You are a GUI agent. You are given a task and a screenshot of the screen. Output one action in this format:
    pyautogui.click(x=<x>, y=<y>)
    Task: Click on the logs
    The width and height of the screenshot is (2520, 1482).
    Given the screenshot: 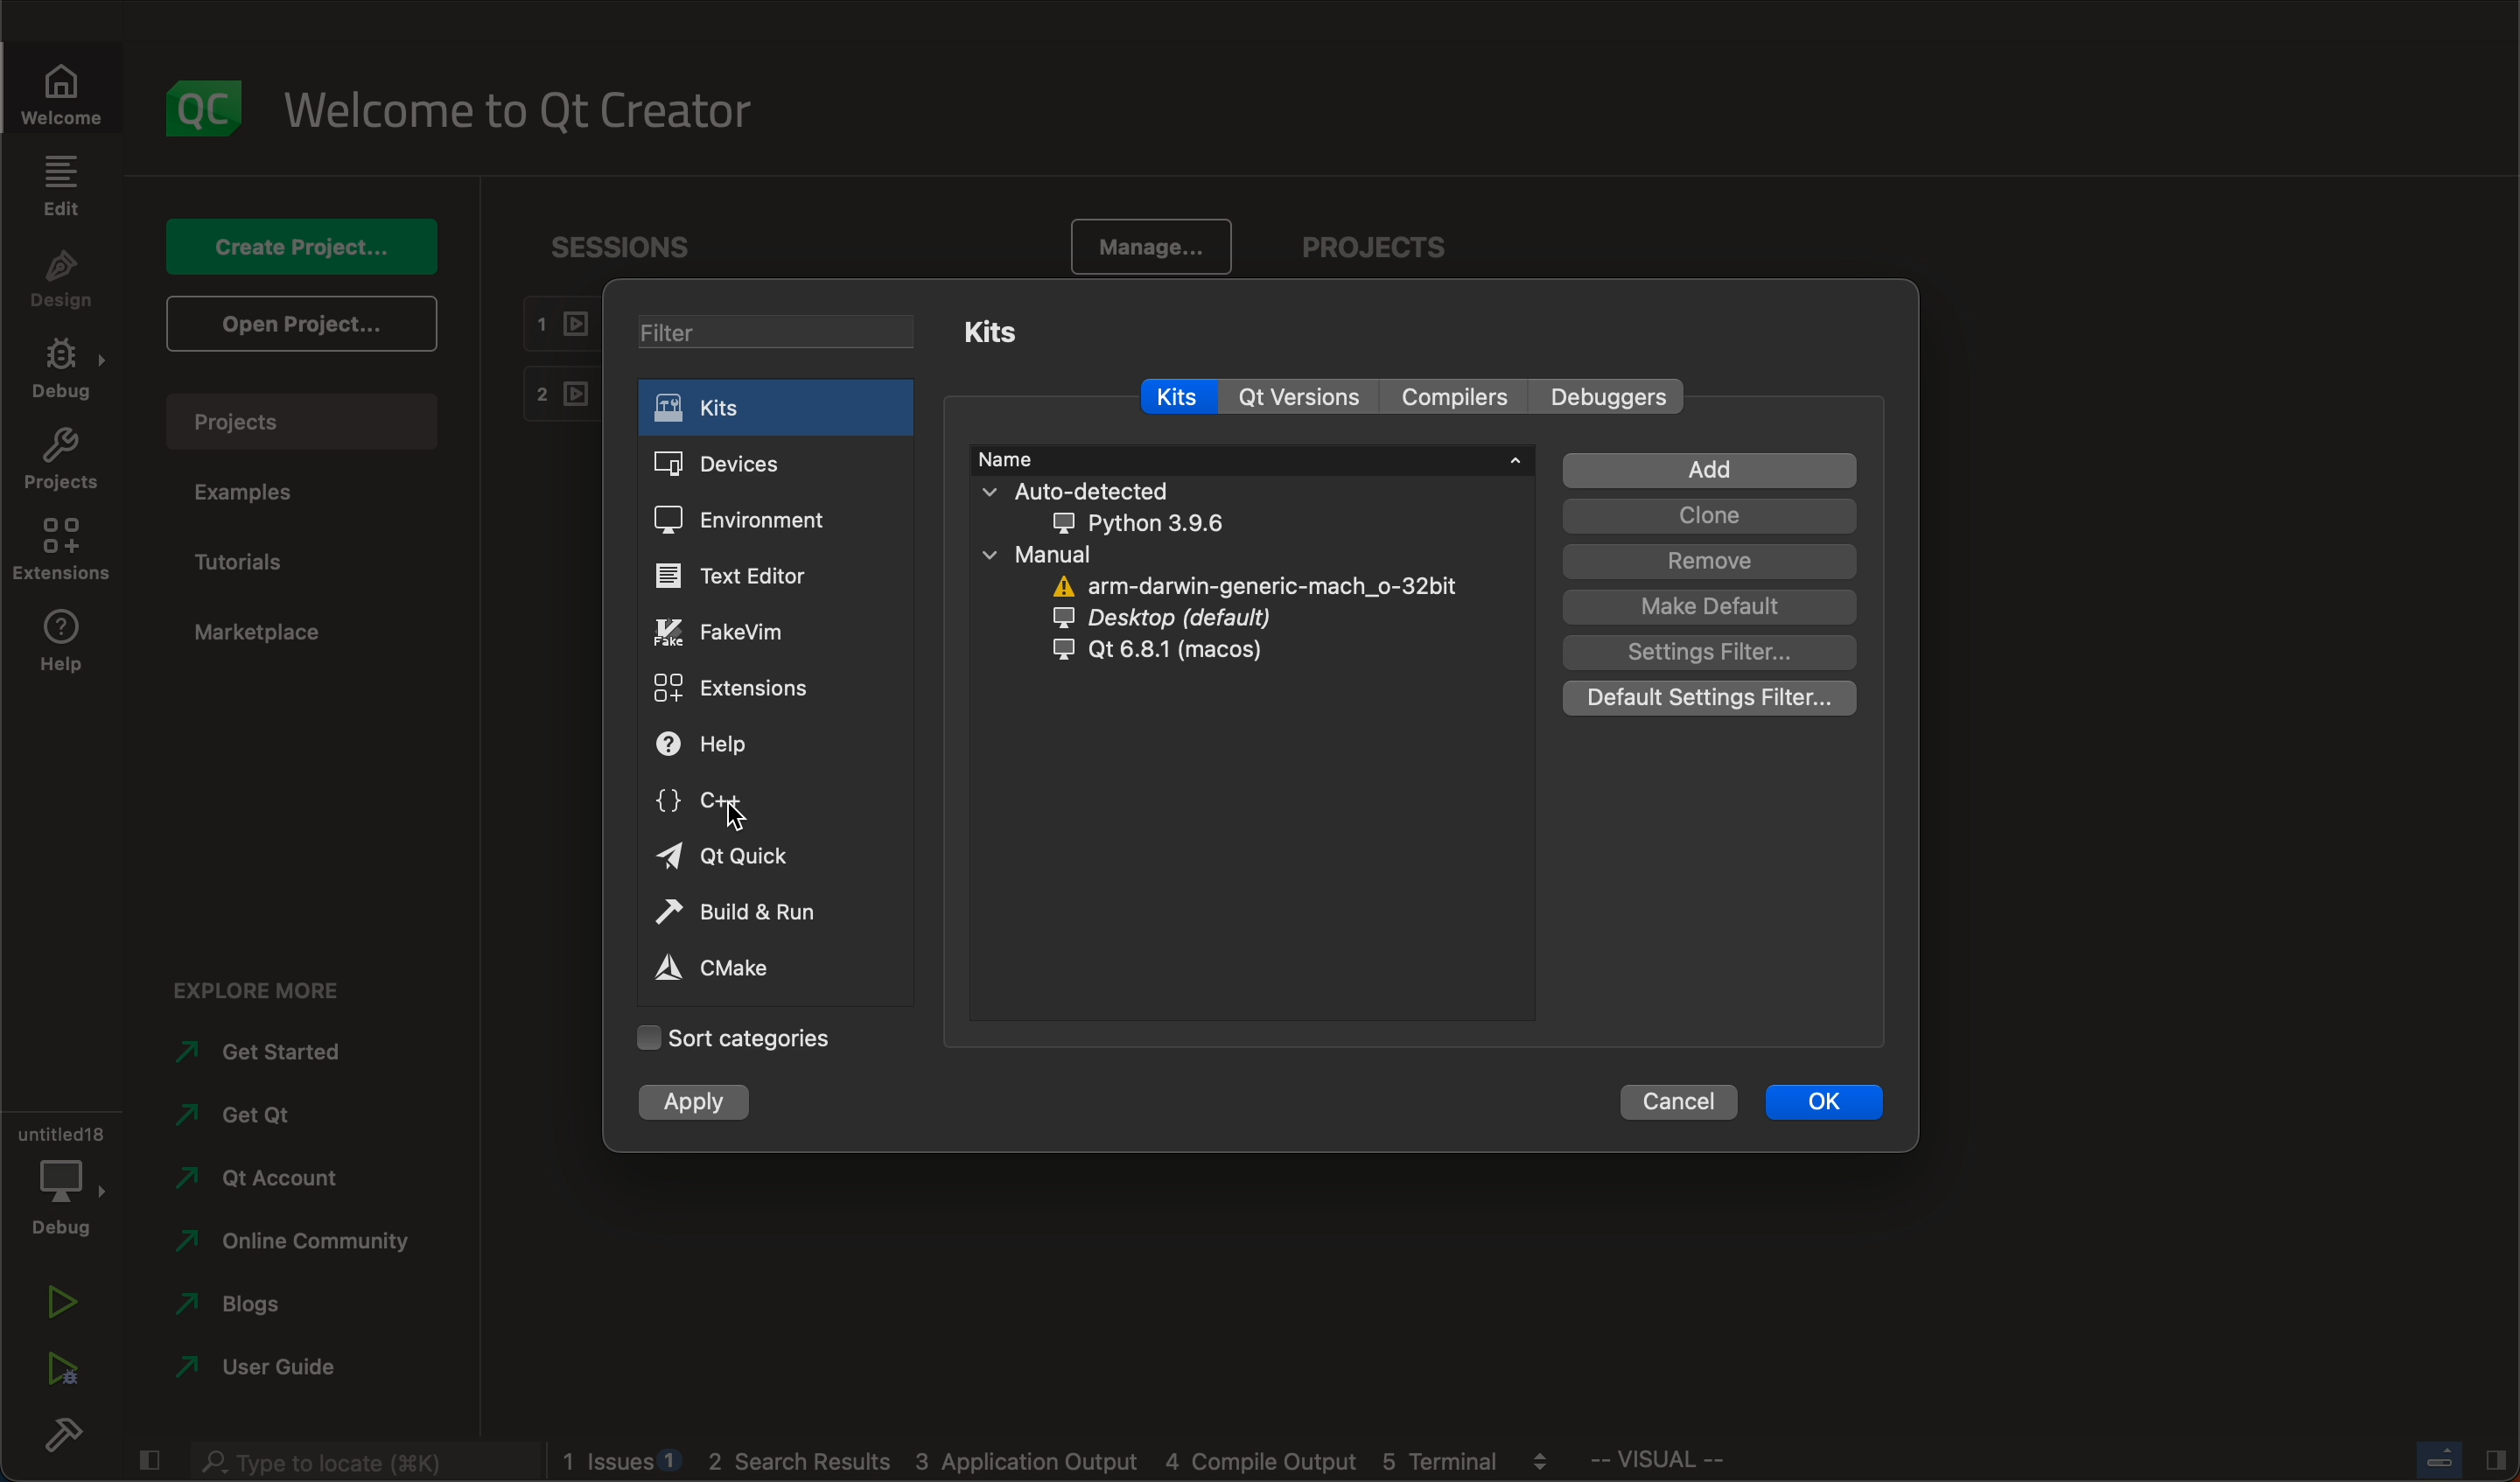 What is the action you would take?
    pyautogui.click(x=1068, y=1462)
    